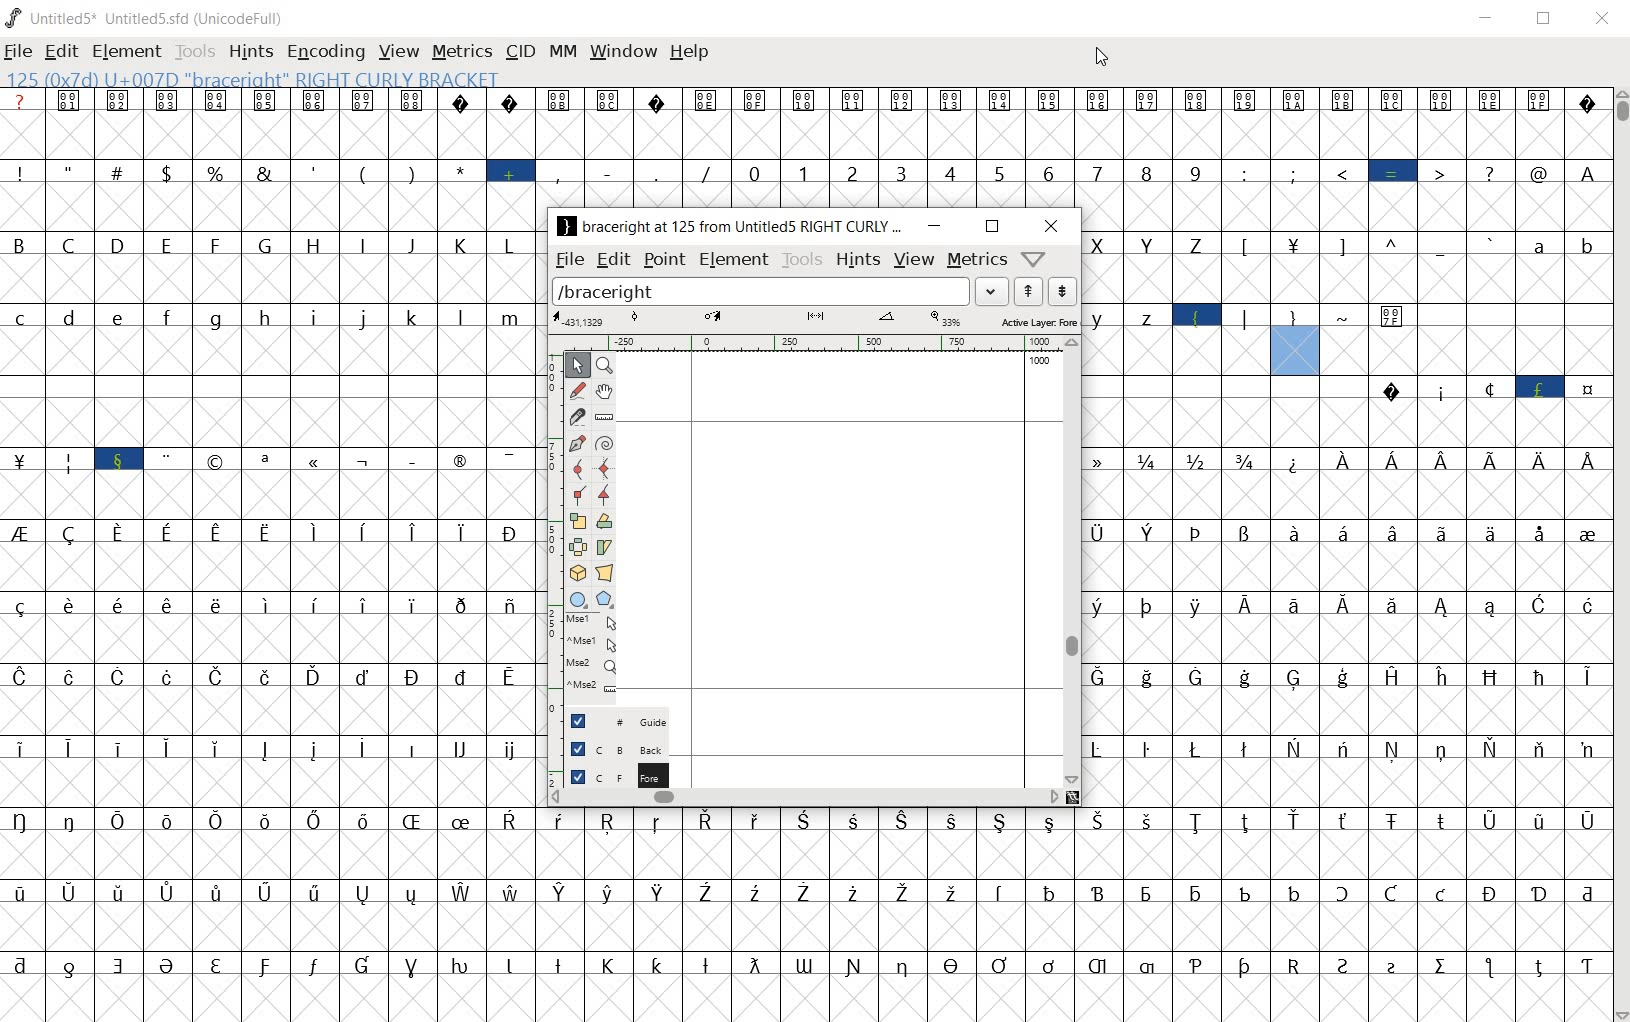 This screenshot has height=1022, width=1630. What do you see at coordinates (126, 52) in the screenshot?
I see `ELEMENT` at bounding box center [126, 52].